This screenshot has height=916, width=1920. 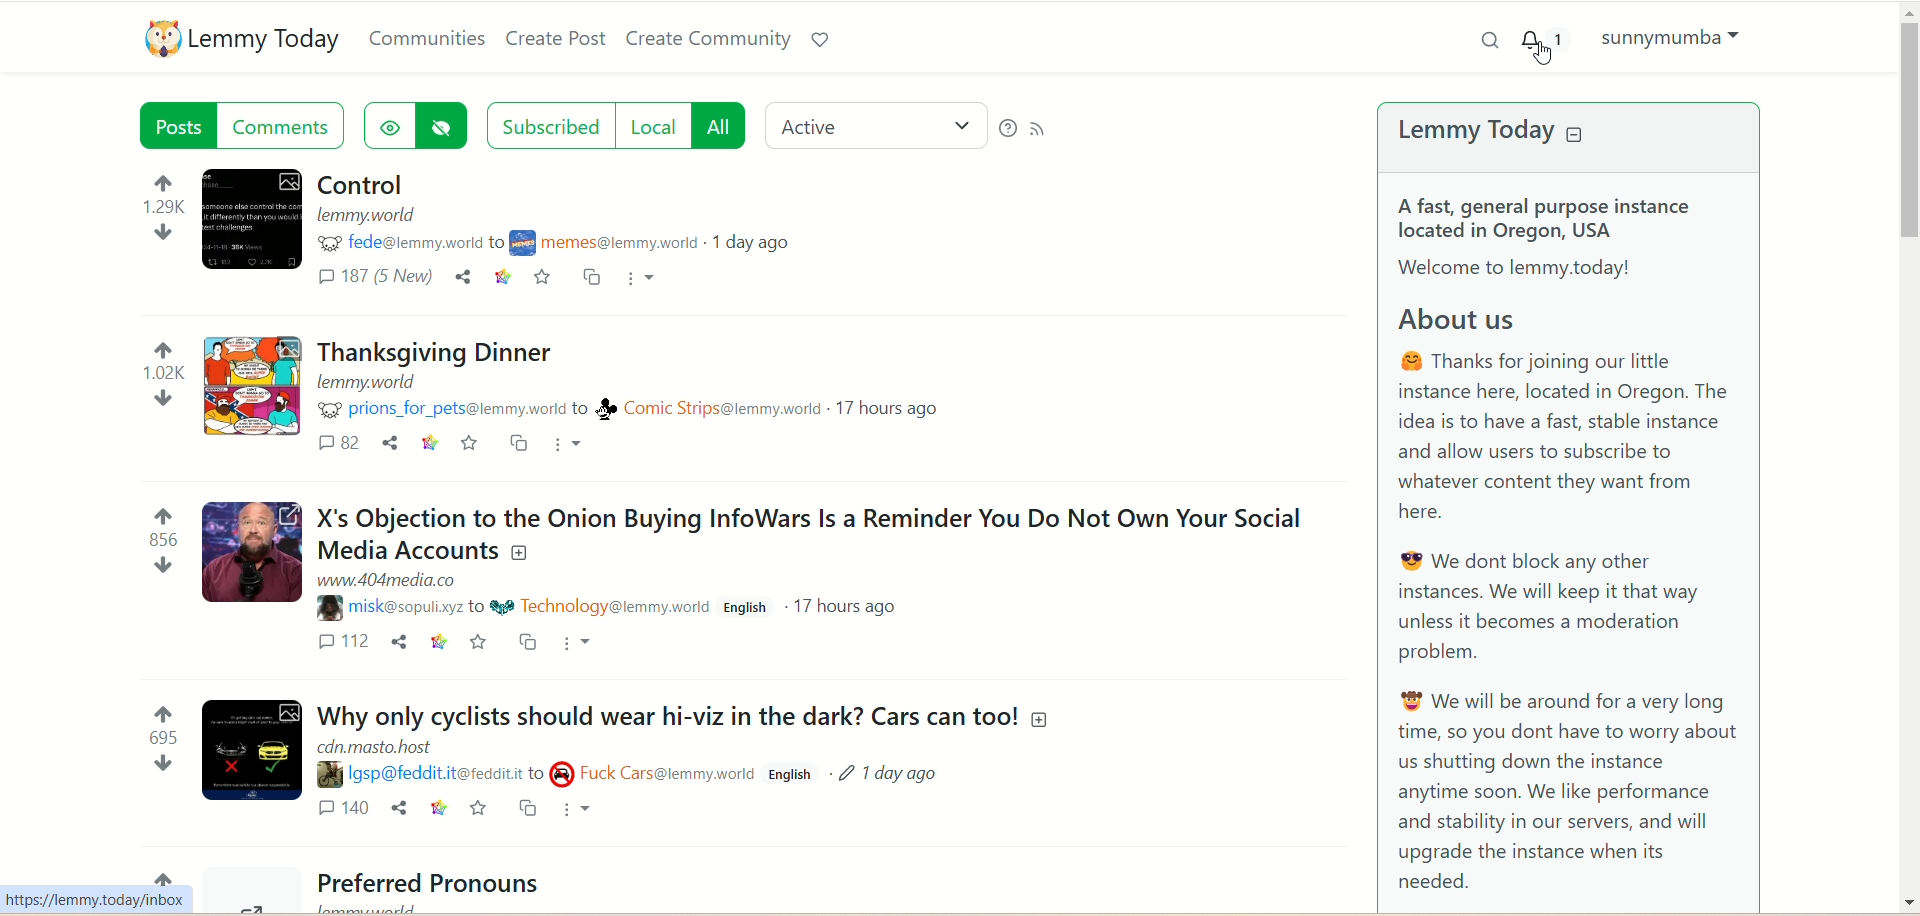 What do you see at coordinates (1575, 552) in the screenshot?
I see `A brief about the Lemmy Today` at bounding box center [1575, 552].